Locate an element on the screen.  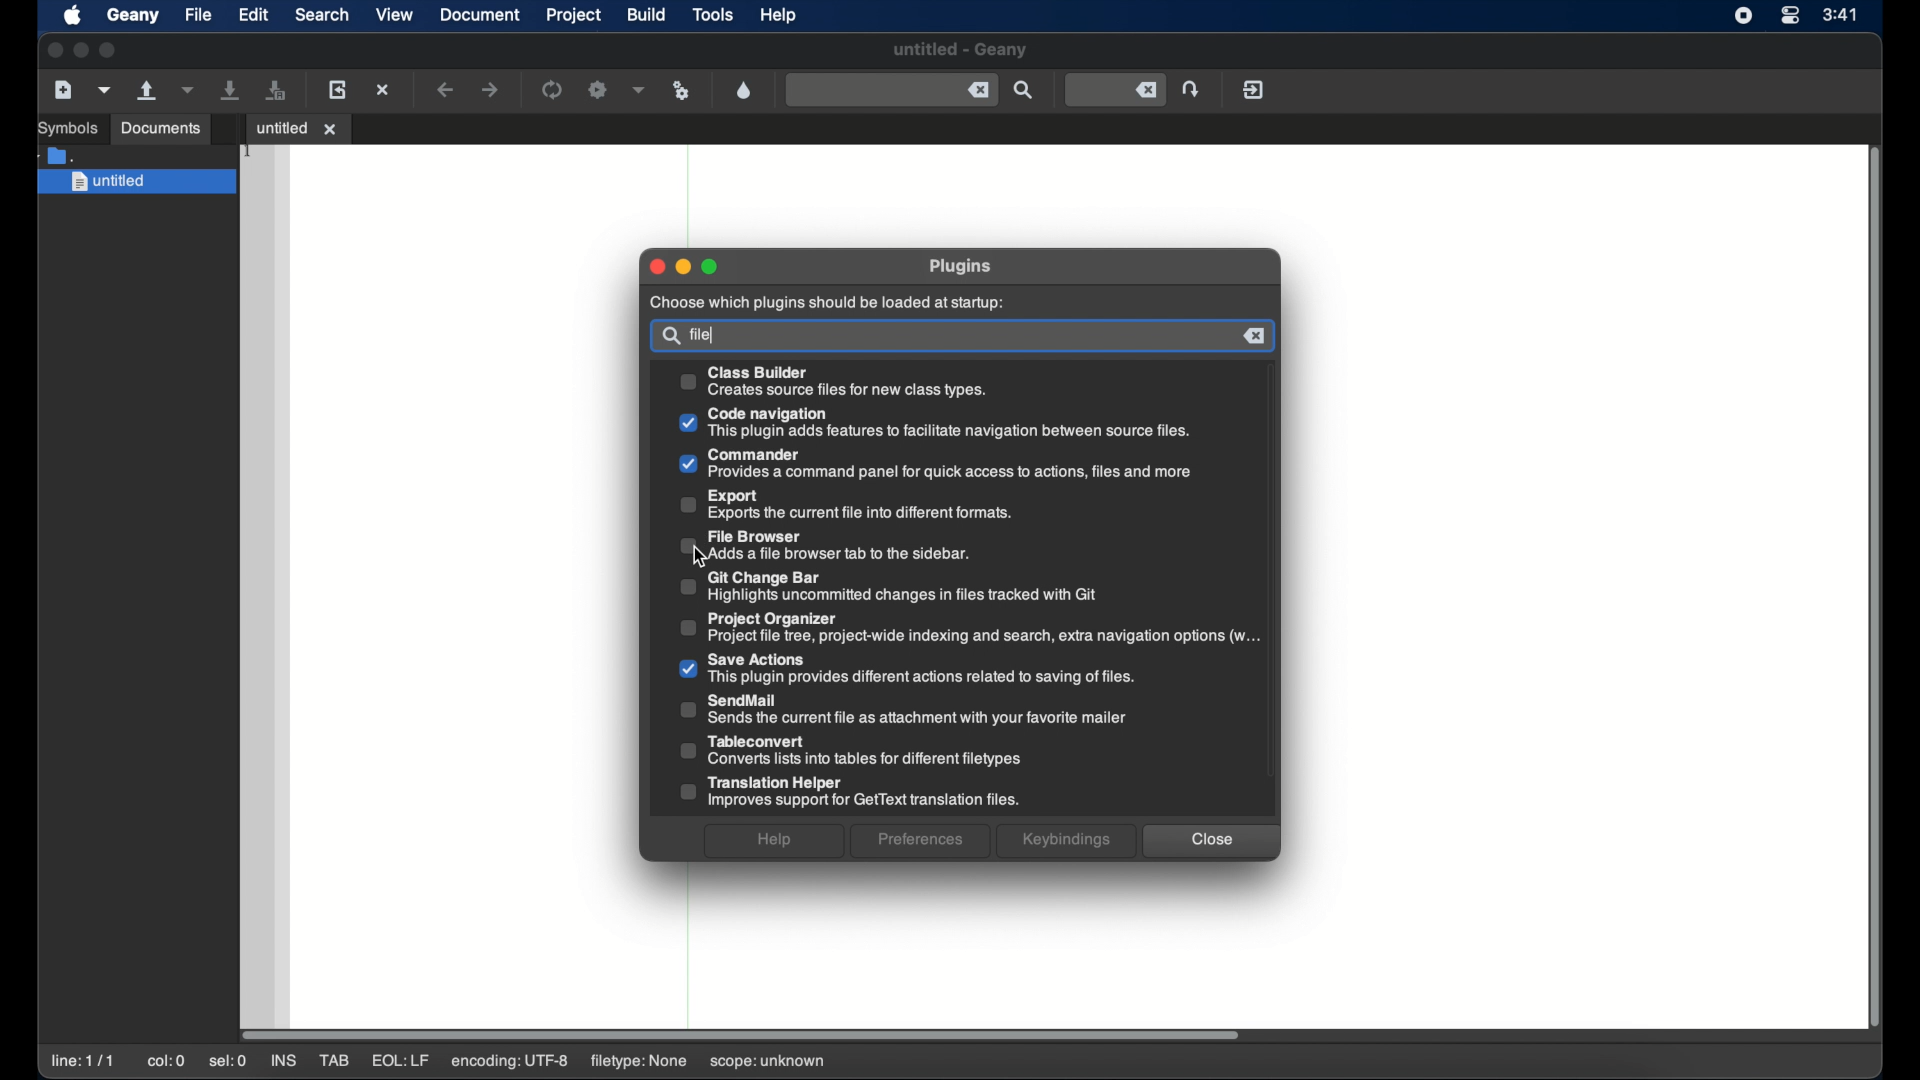
file is located at coordinates (706, 334).